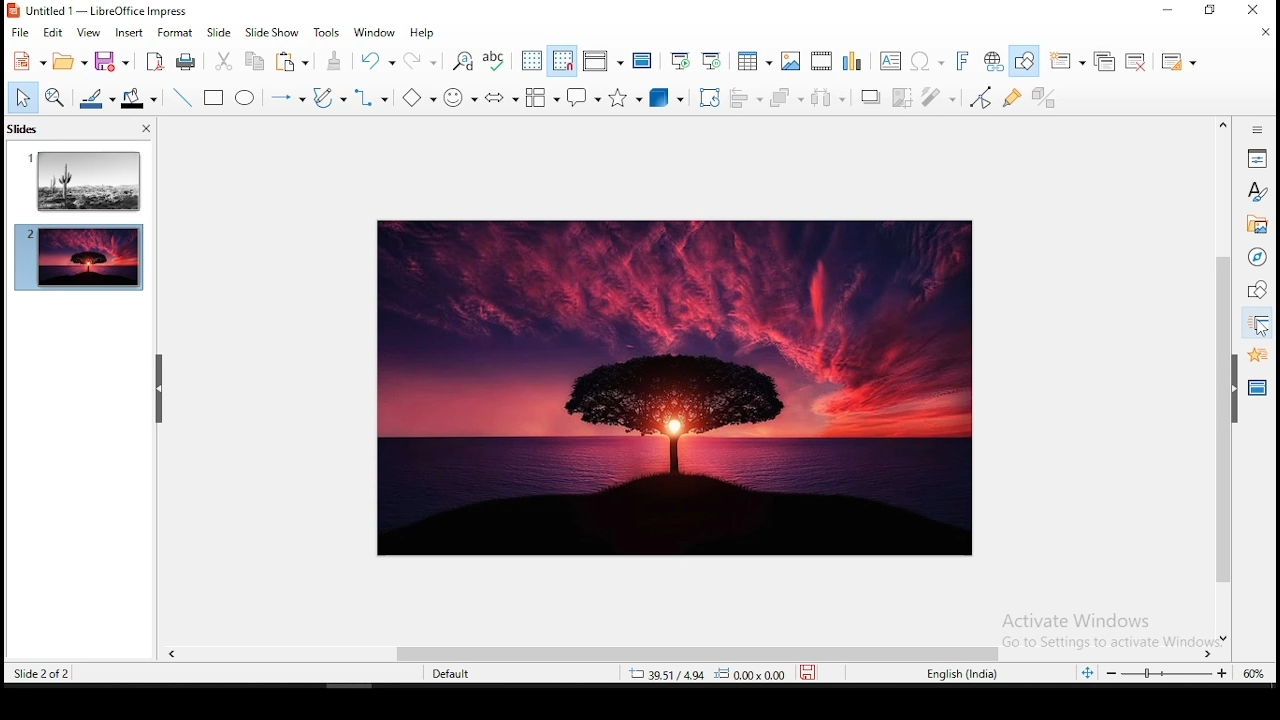  I want to click on master slides, so click(1257, 388).